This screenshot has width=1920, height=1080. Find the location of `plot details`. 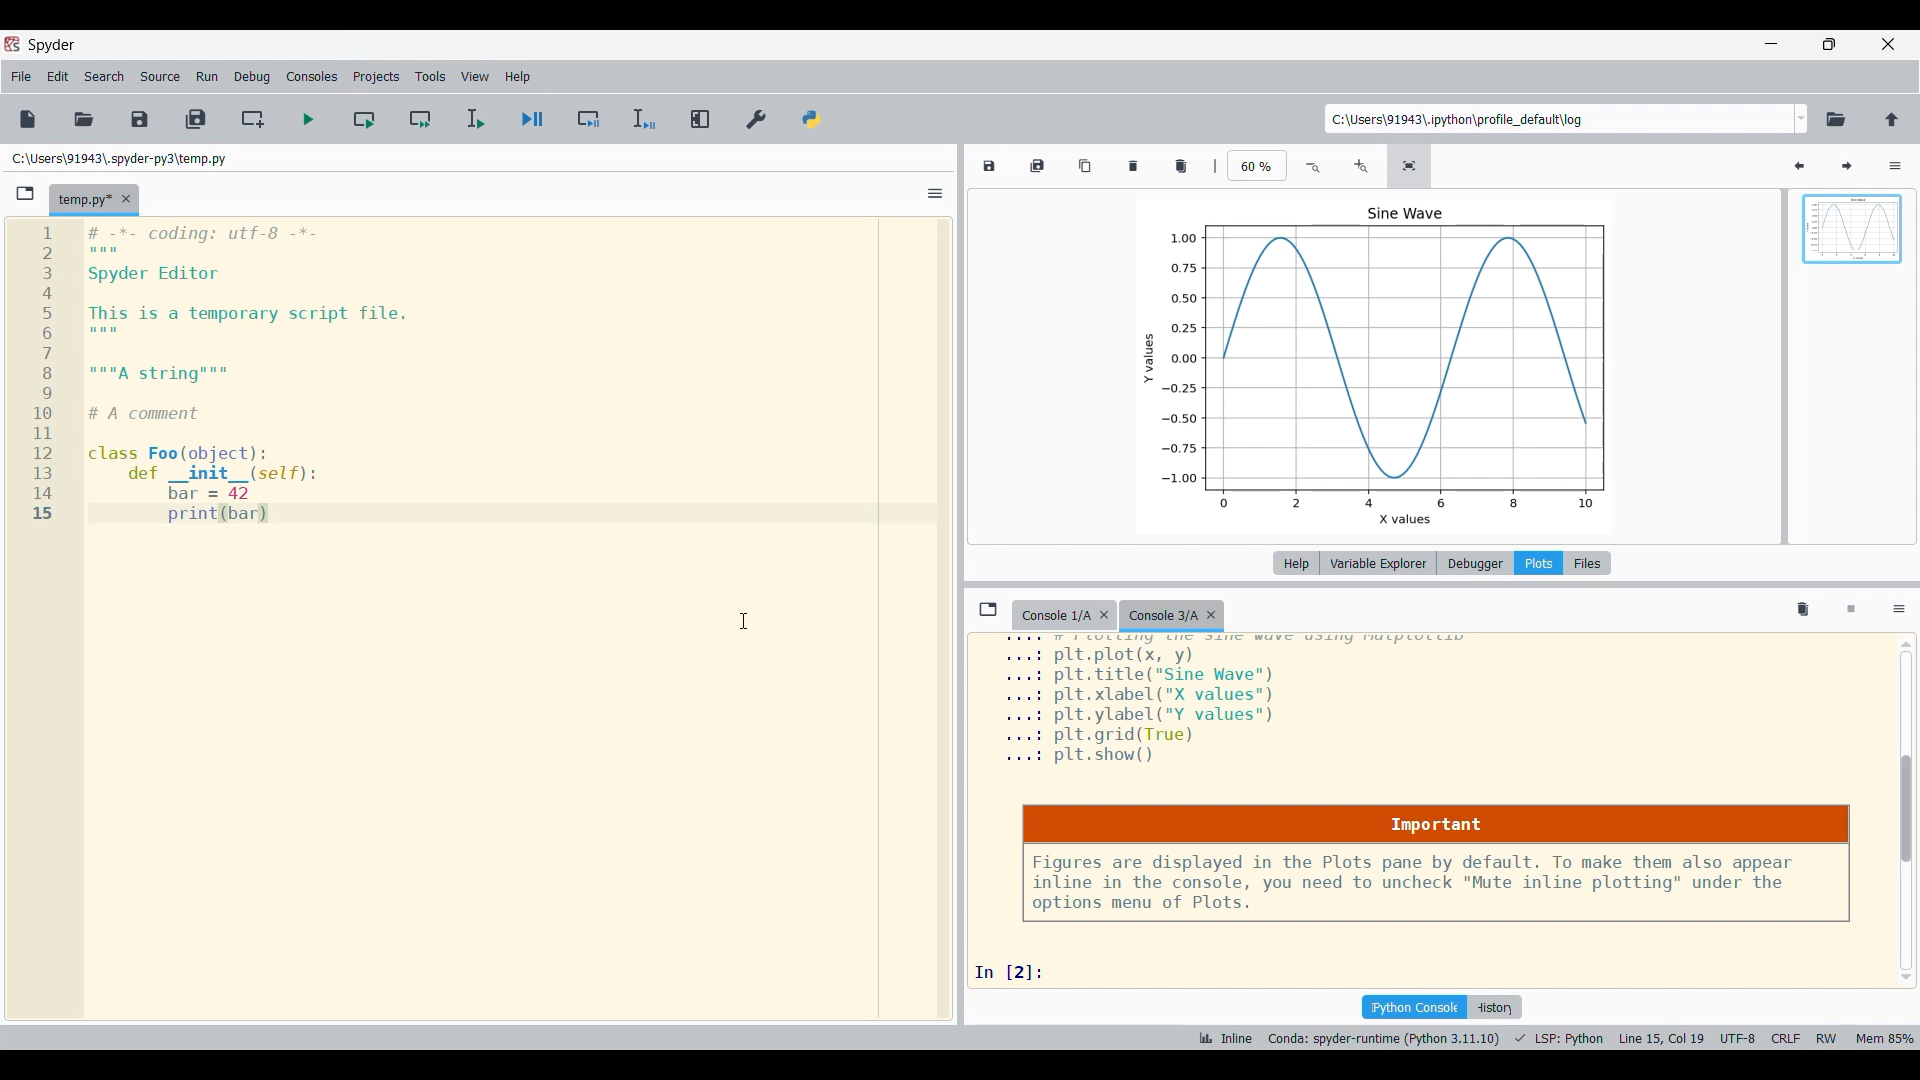

plot details is located at coordinates (1245, 704).